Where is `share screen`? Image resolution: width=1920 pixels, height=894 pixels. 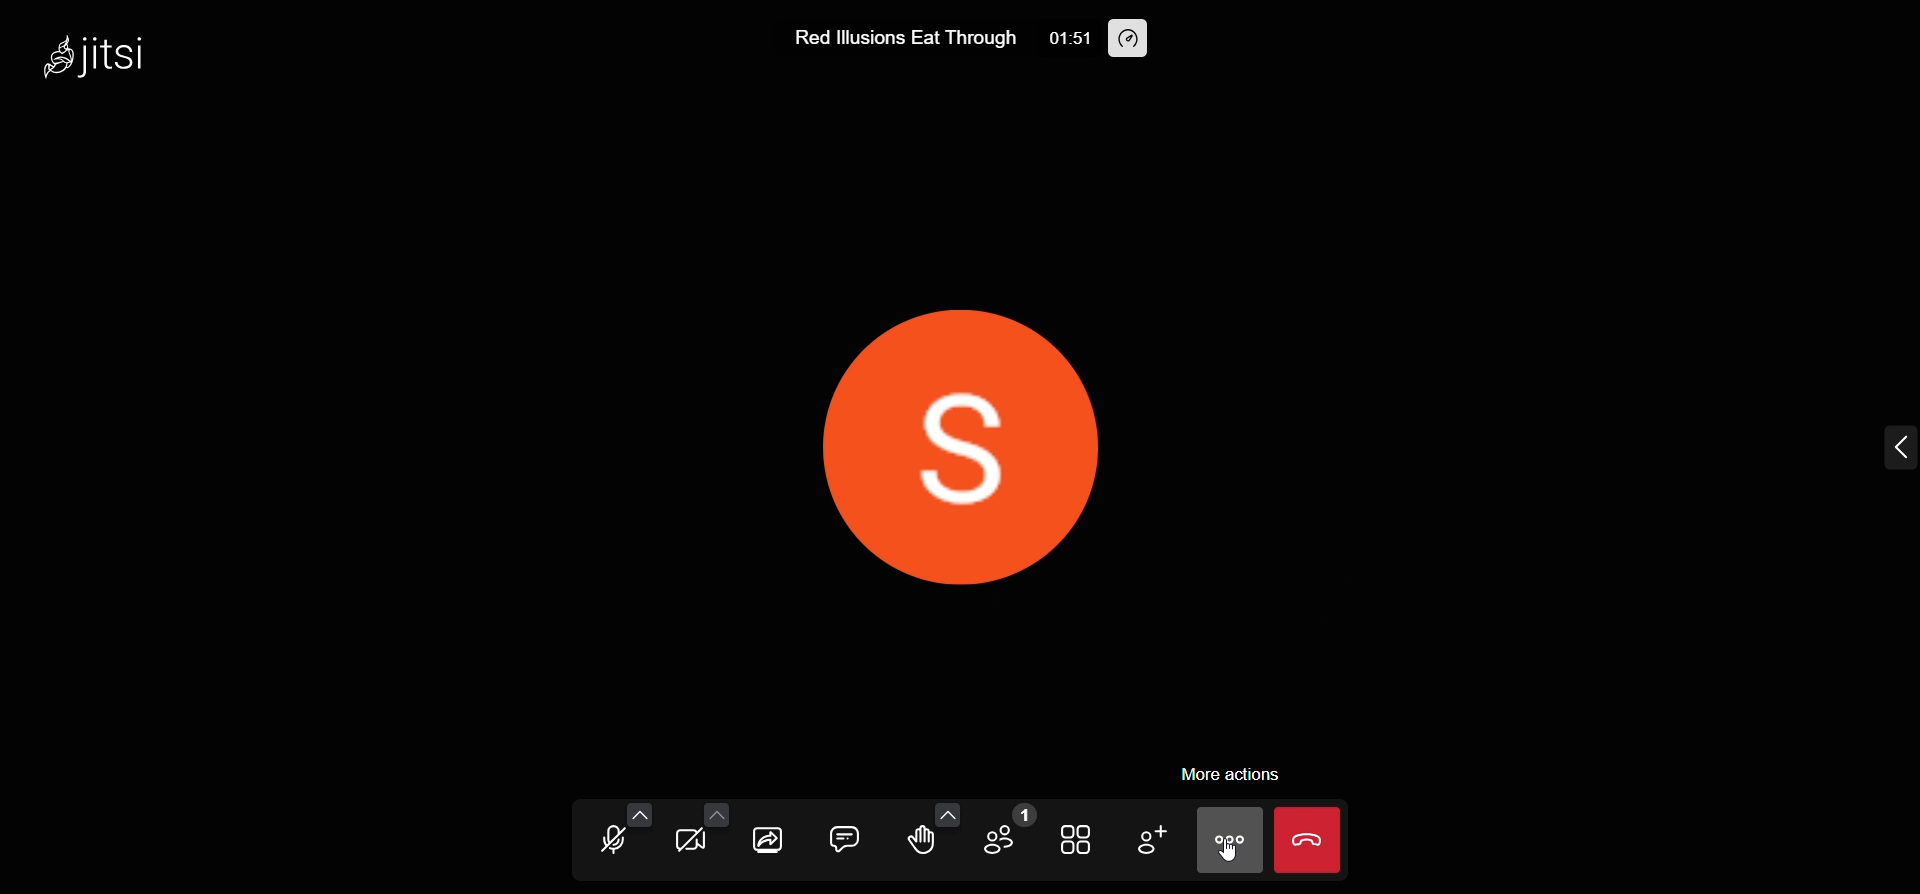 share screen is located at coordinates (770, 840).